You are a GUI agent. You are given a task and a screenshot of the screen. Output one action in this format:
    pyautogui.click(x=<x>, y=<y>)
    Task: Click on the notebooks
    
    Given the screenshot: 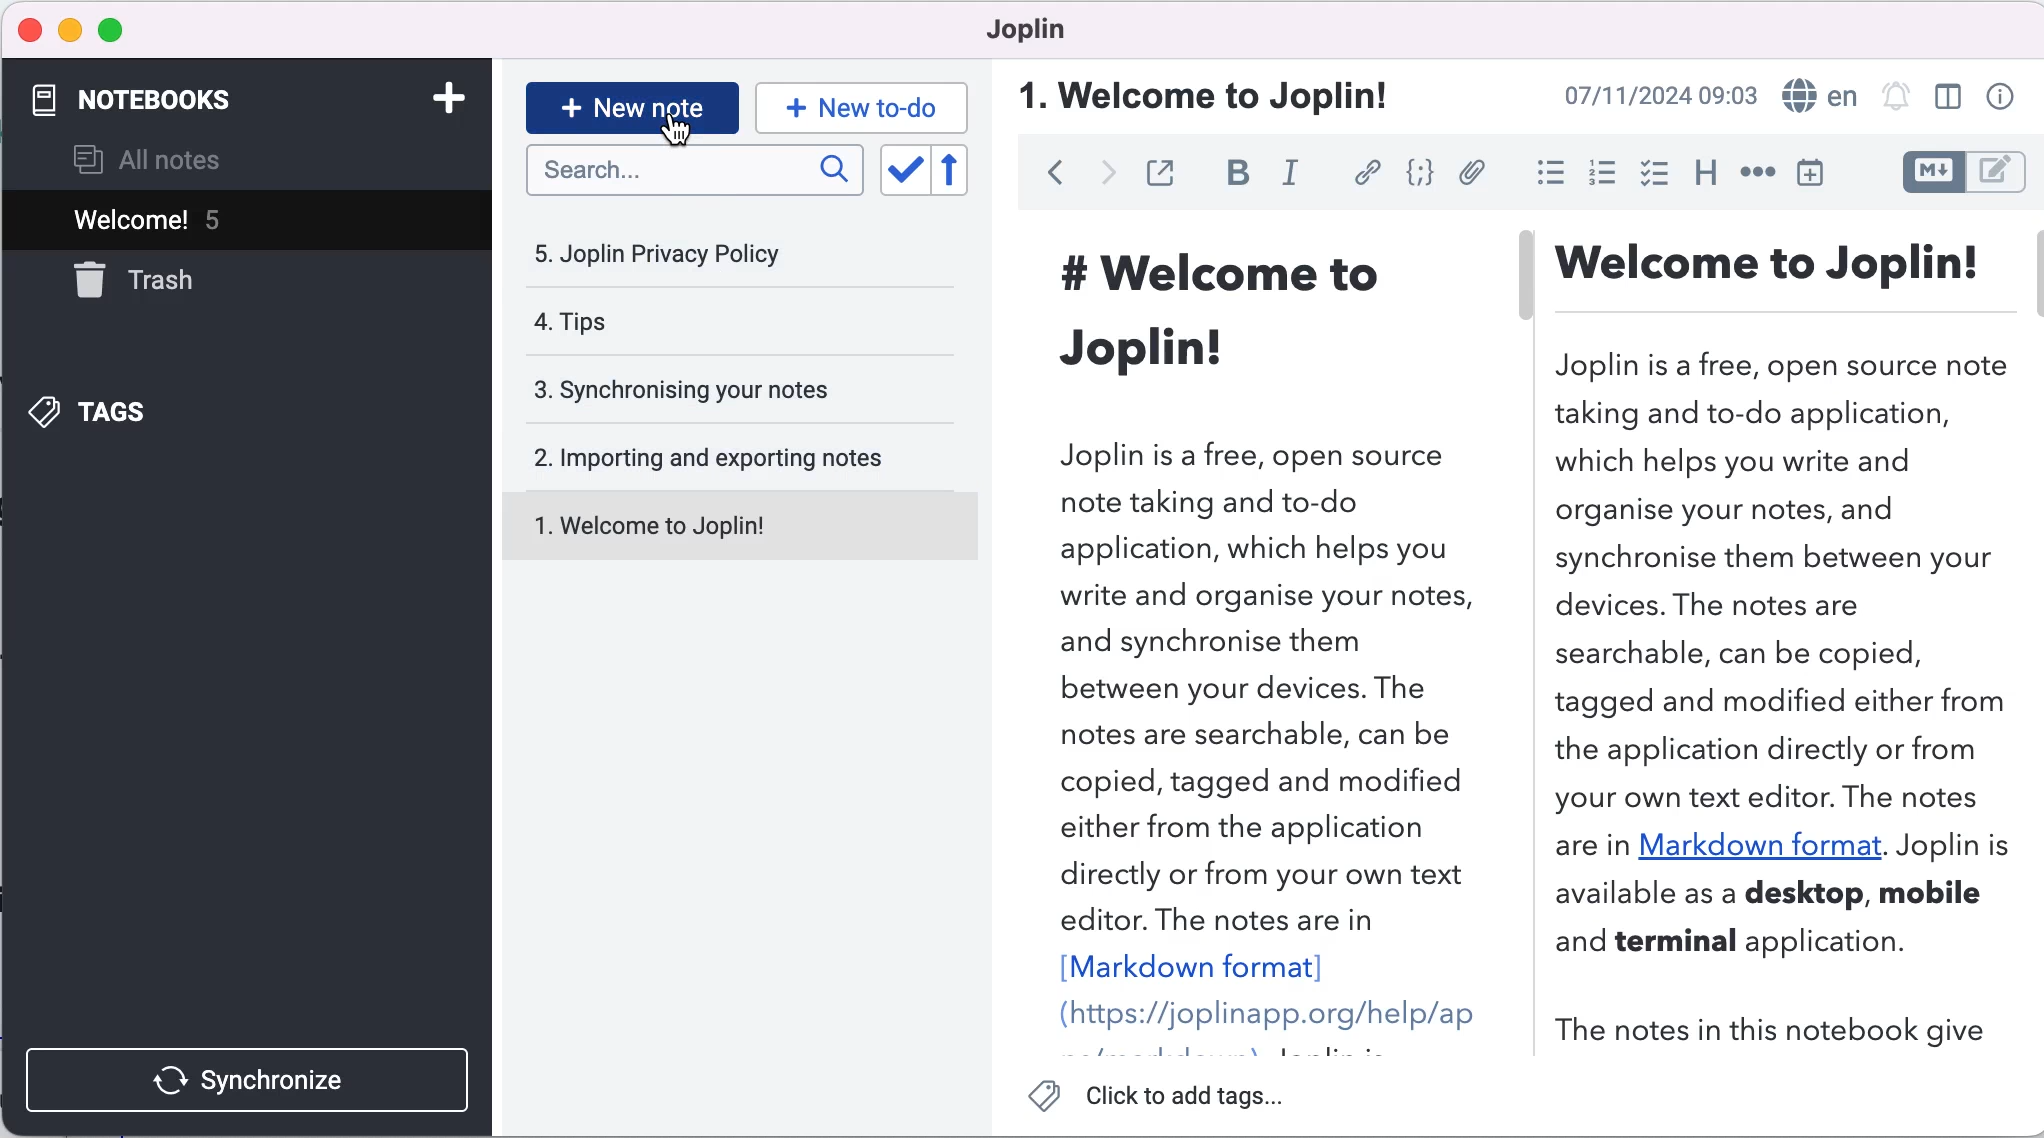 What is the action you would take?
    pyautogui.click(x=197, y=101)
    